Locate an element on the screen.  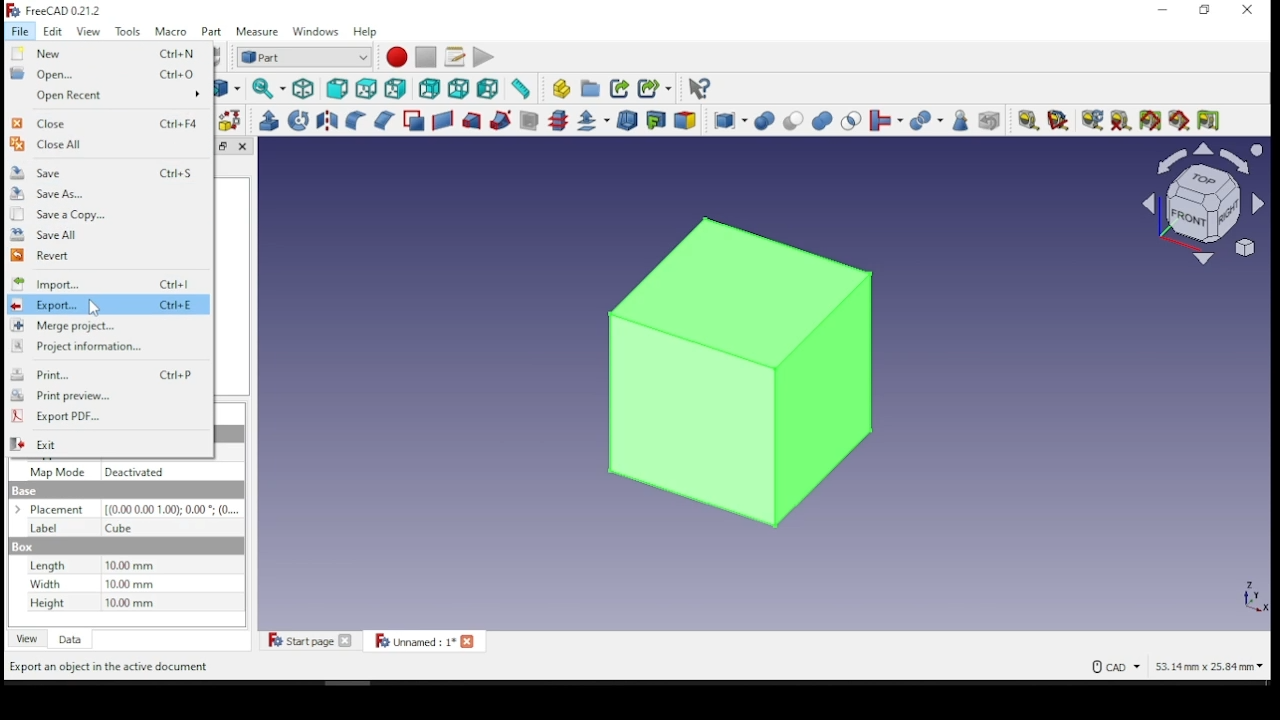
Dimensions in mm is located at coordinates (131, 585).